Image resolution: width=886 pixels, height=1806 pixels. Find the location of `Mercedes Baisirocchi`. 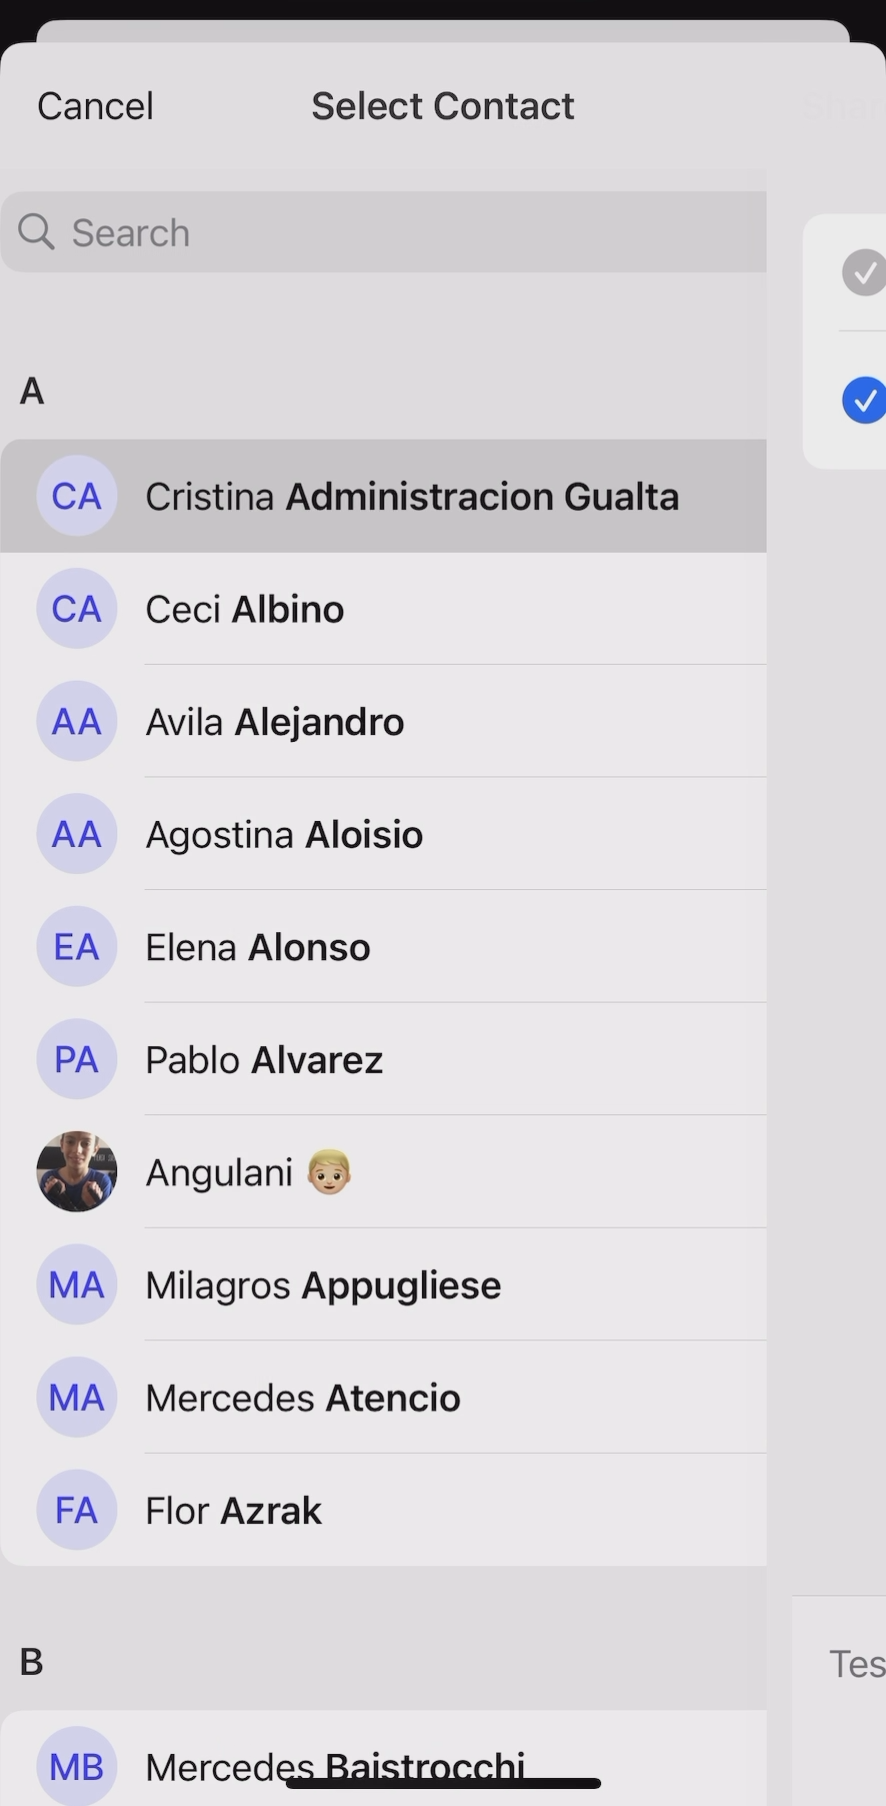

Mercedes Baisirocchi is located at coordinates (306, 1762).